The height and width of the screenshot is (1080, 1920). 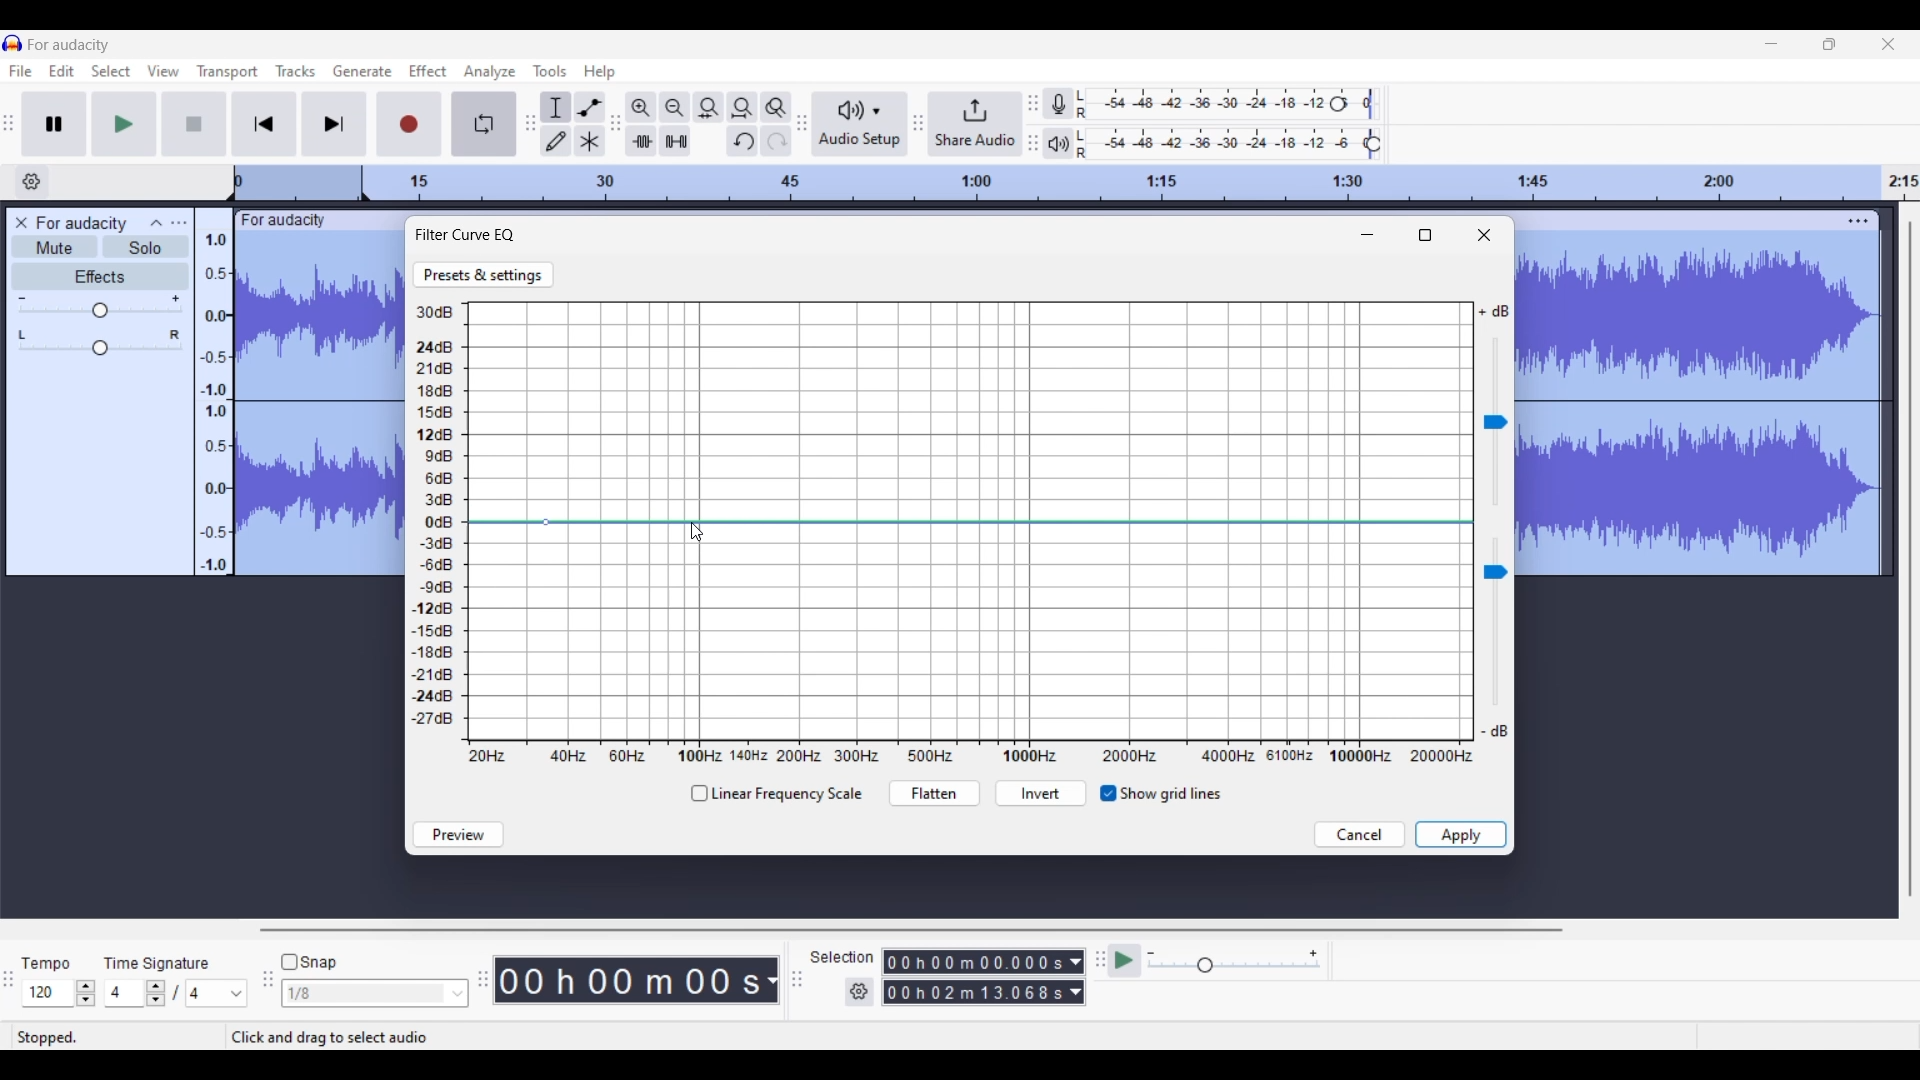 I want to click on Duration of recorded audio, so click(x=630, y=981).